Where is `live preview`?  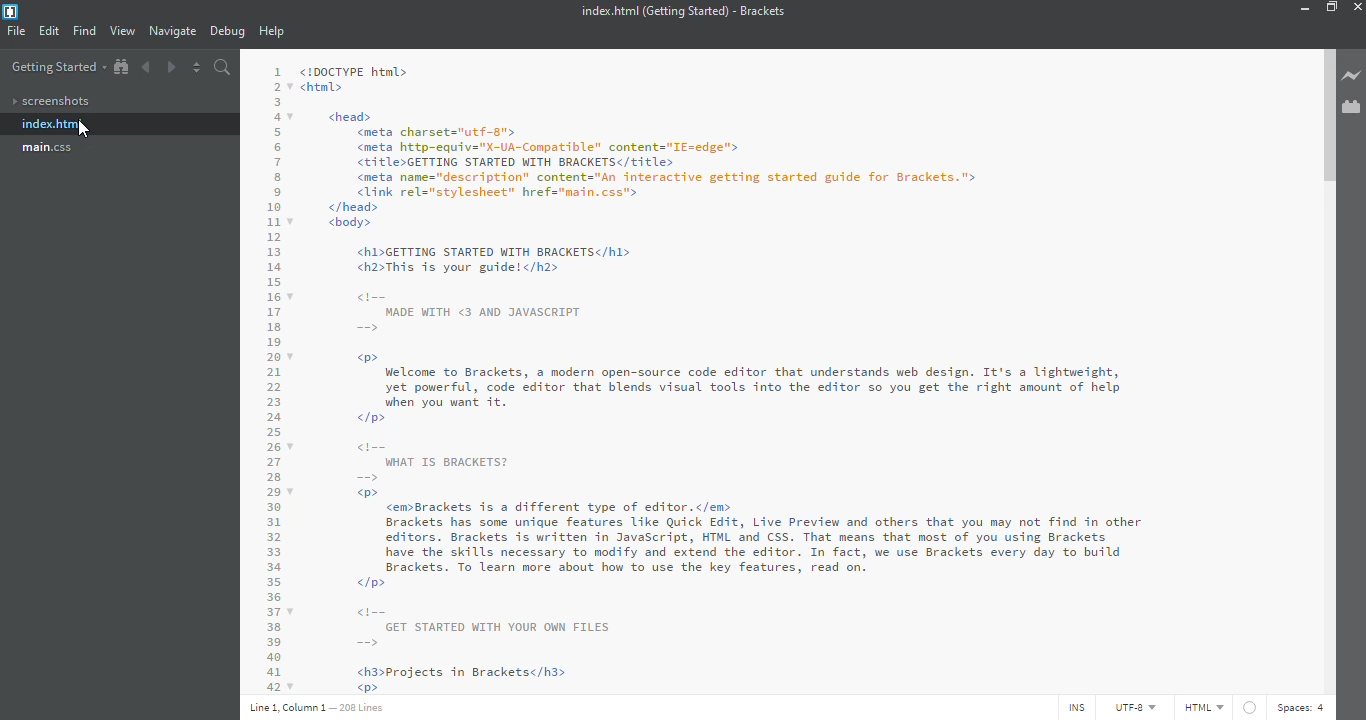
live preview is located at coordinates (1352, 77).